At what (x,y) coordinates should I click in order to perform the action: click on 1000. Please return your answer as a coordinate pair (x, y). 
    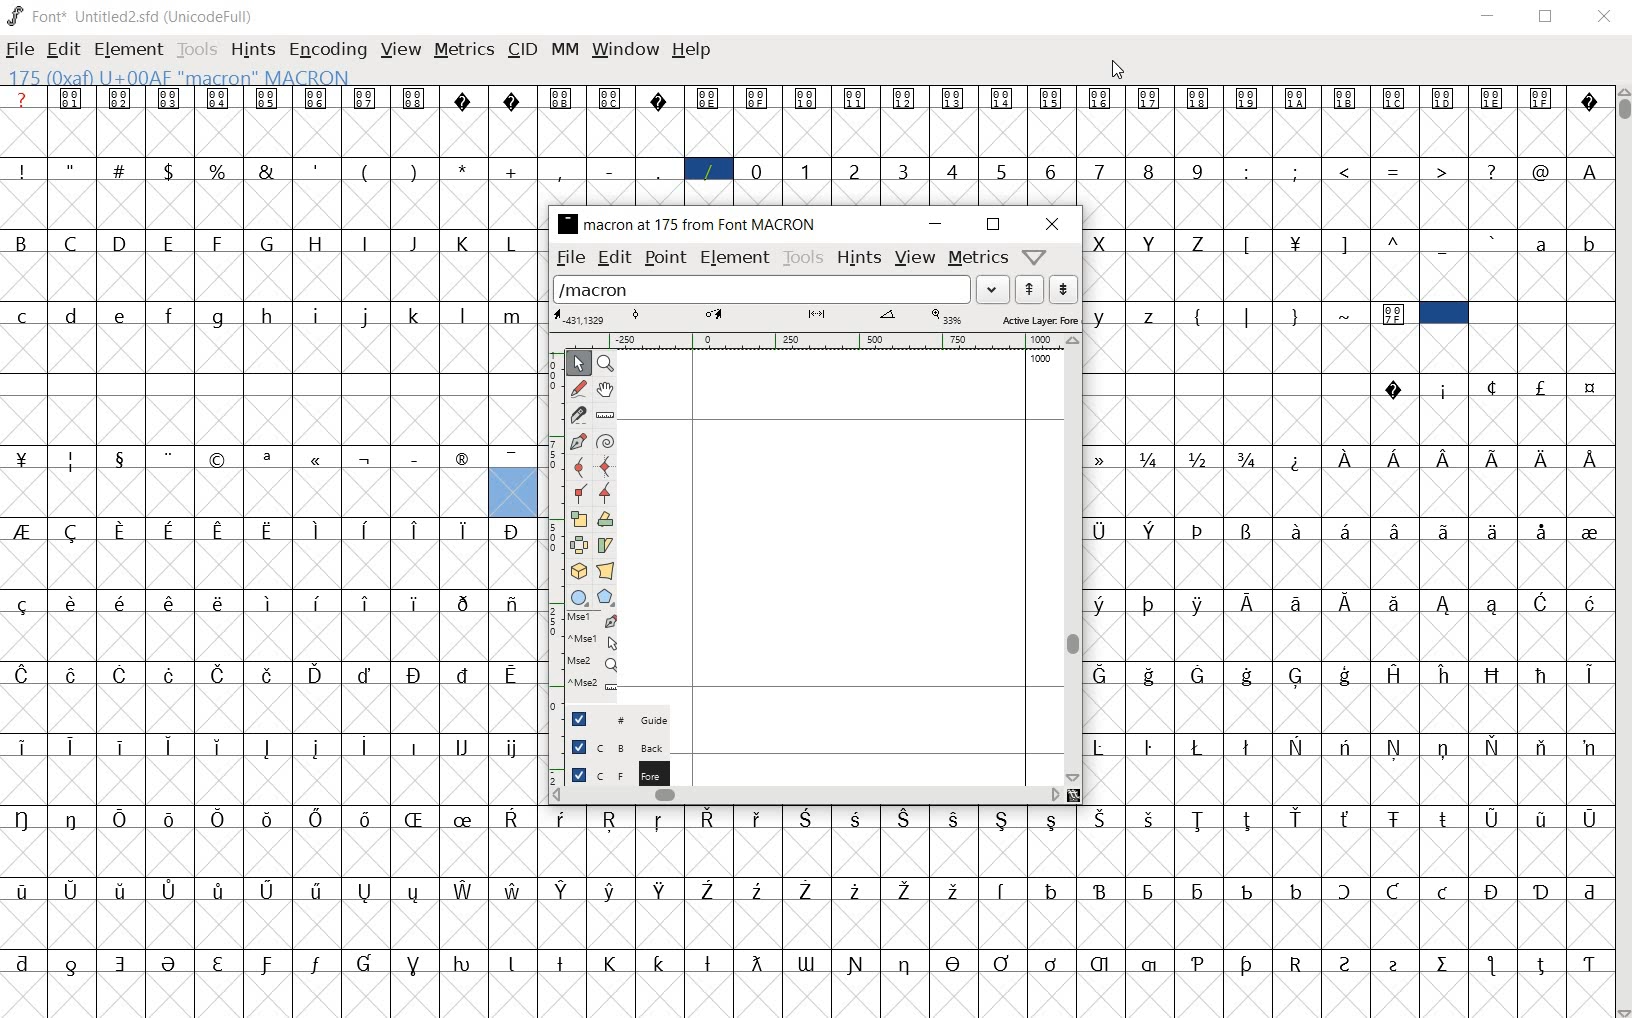
    Looking at the image, I should click on (1040, 360).